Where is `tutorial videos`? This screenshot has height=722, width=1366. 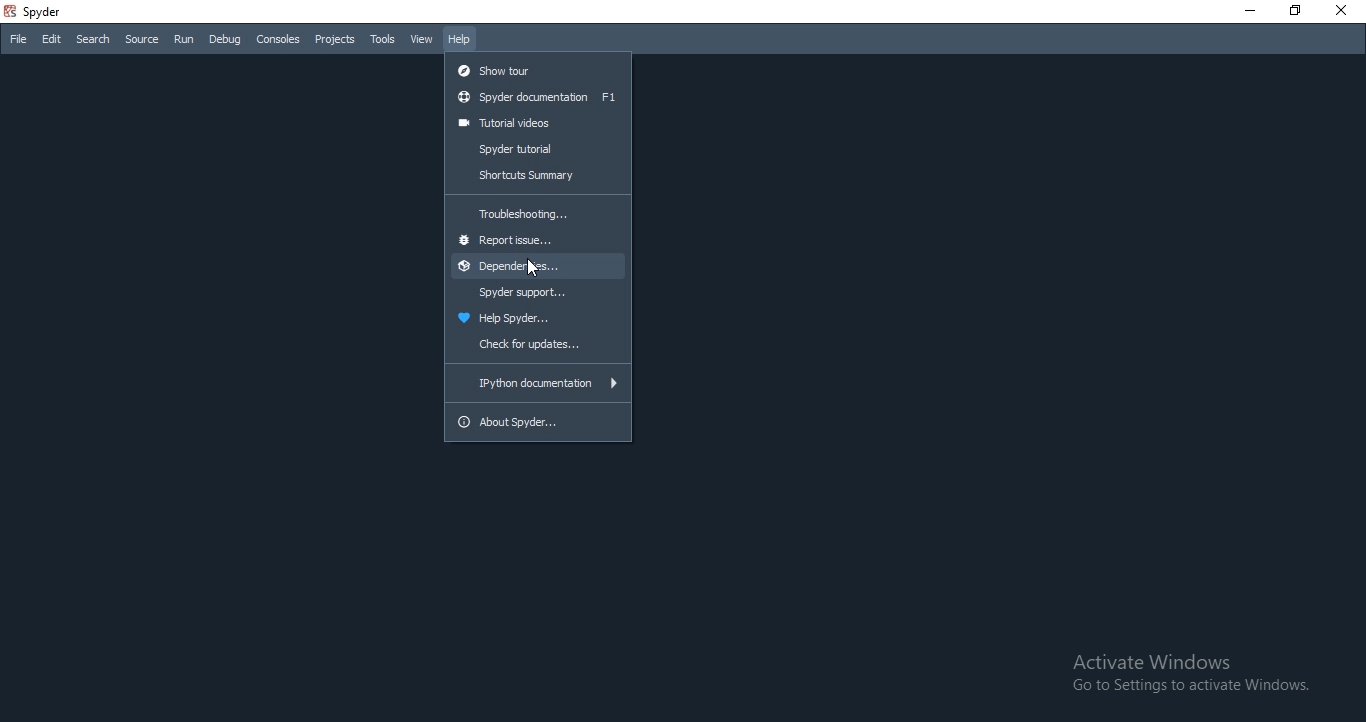
tutorial videos is located at coordinates (536, 123).